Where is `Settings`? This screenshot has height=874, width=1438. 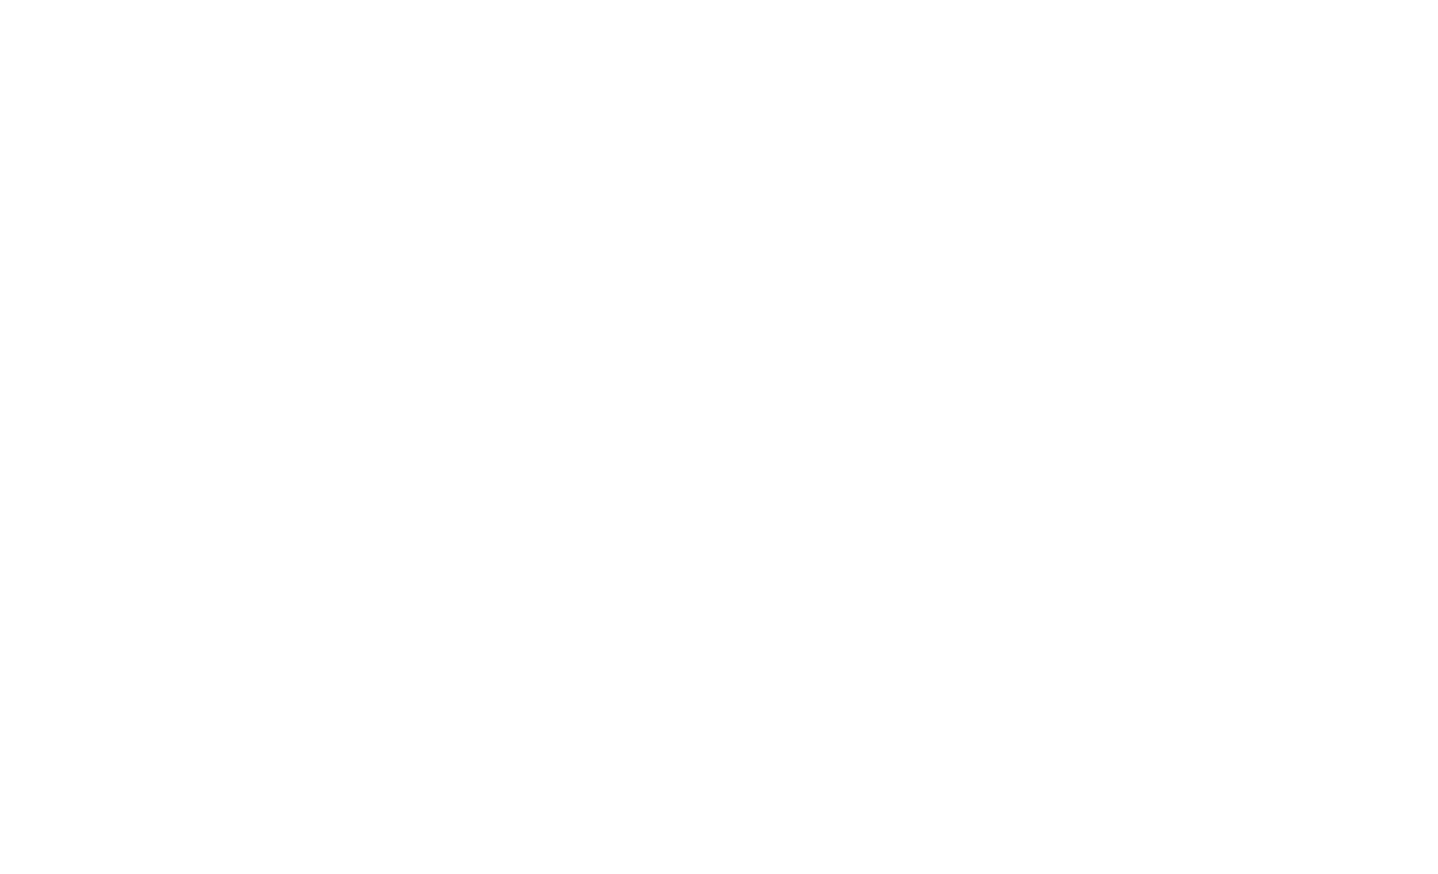
Settings is located at coordinates (1416, 695).